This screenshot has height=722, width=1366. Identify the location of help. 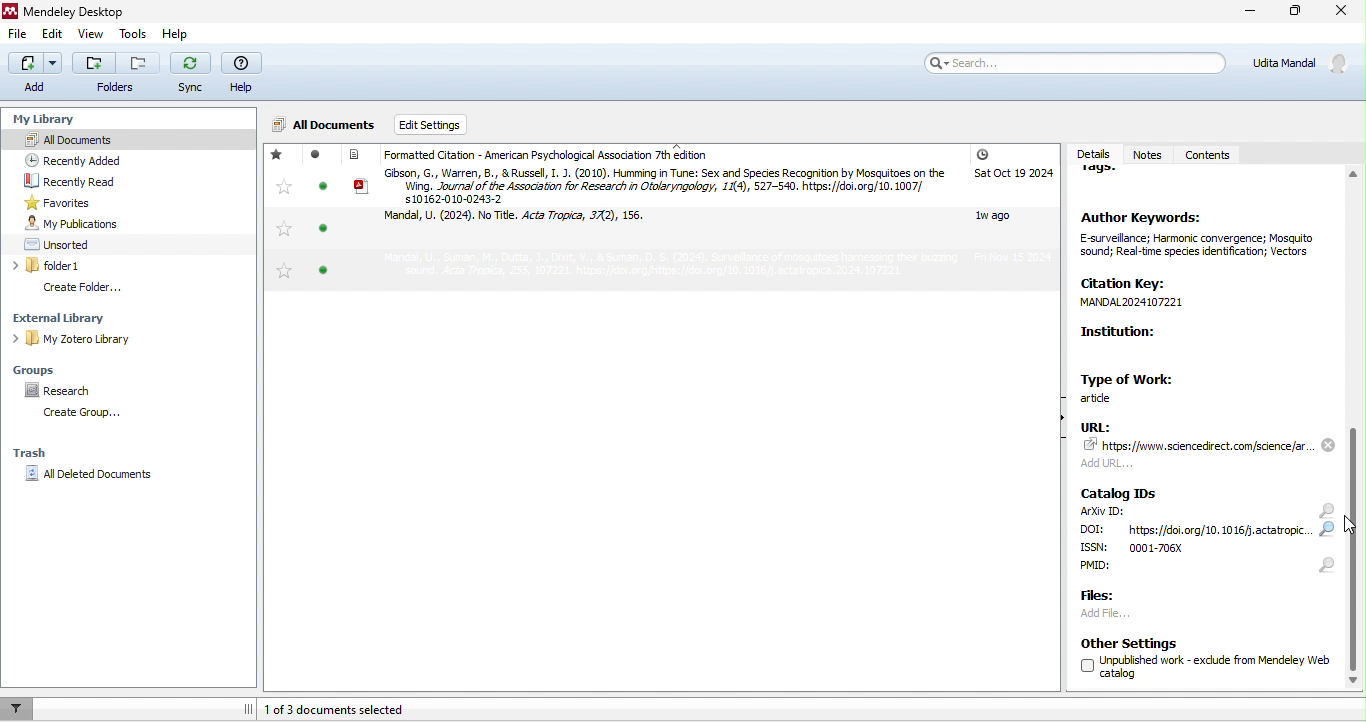
(242, 74).